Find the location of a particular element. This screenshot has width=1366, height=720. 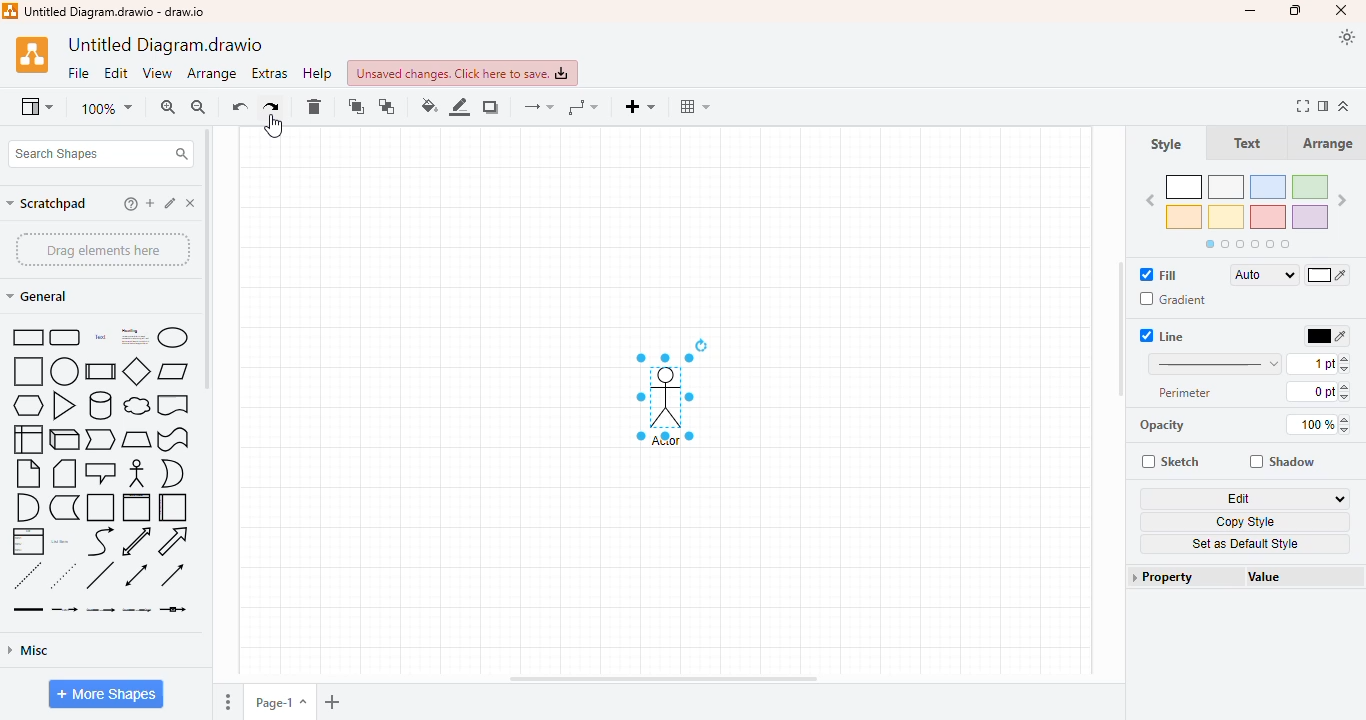

trapezoid is located at coordinates (137, 440).